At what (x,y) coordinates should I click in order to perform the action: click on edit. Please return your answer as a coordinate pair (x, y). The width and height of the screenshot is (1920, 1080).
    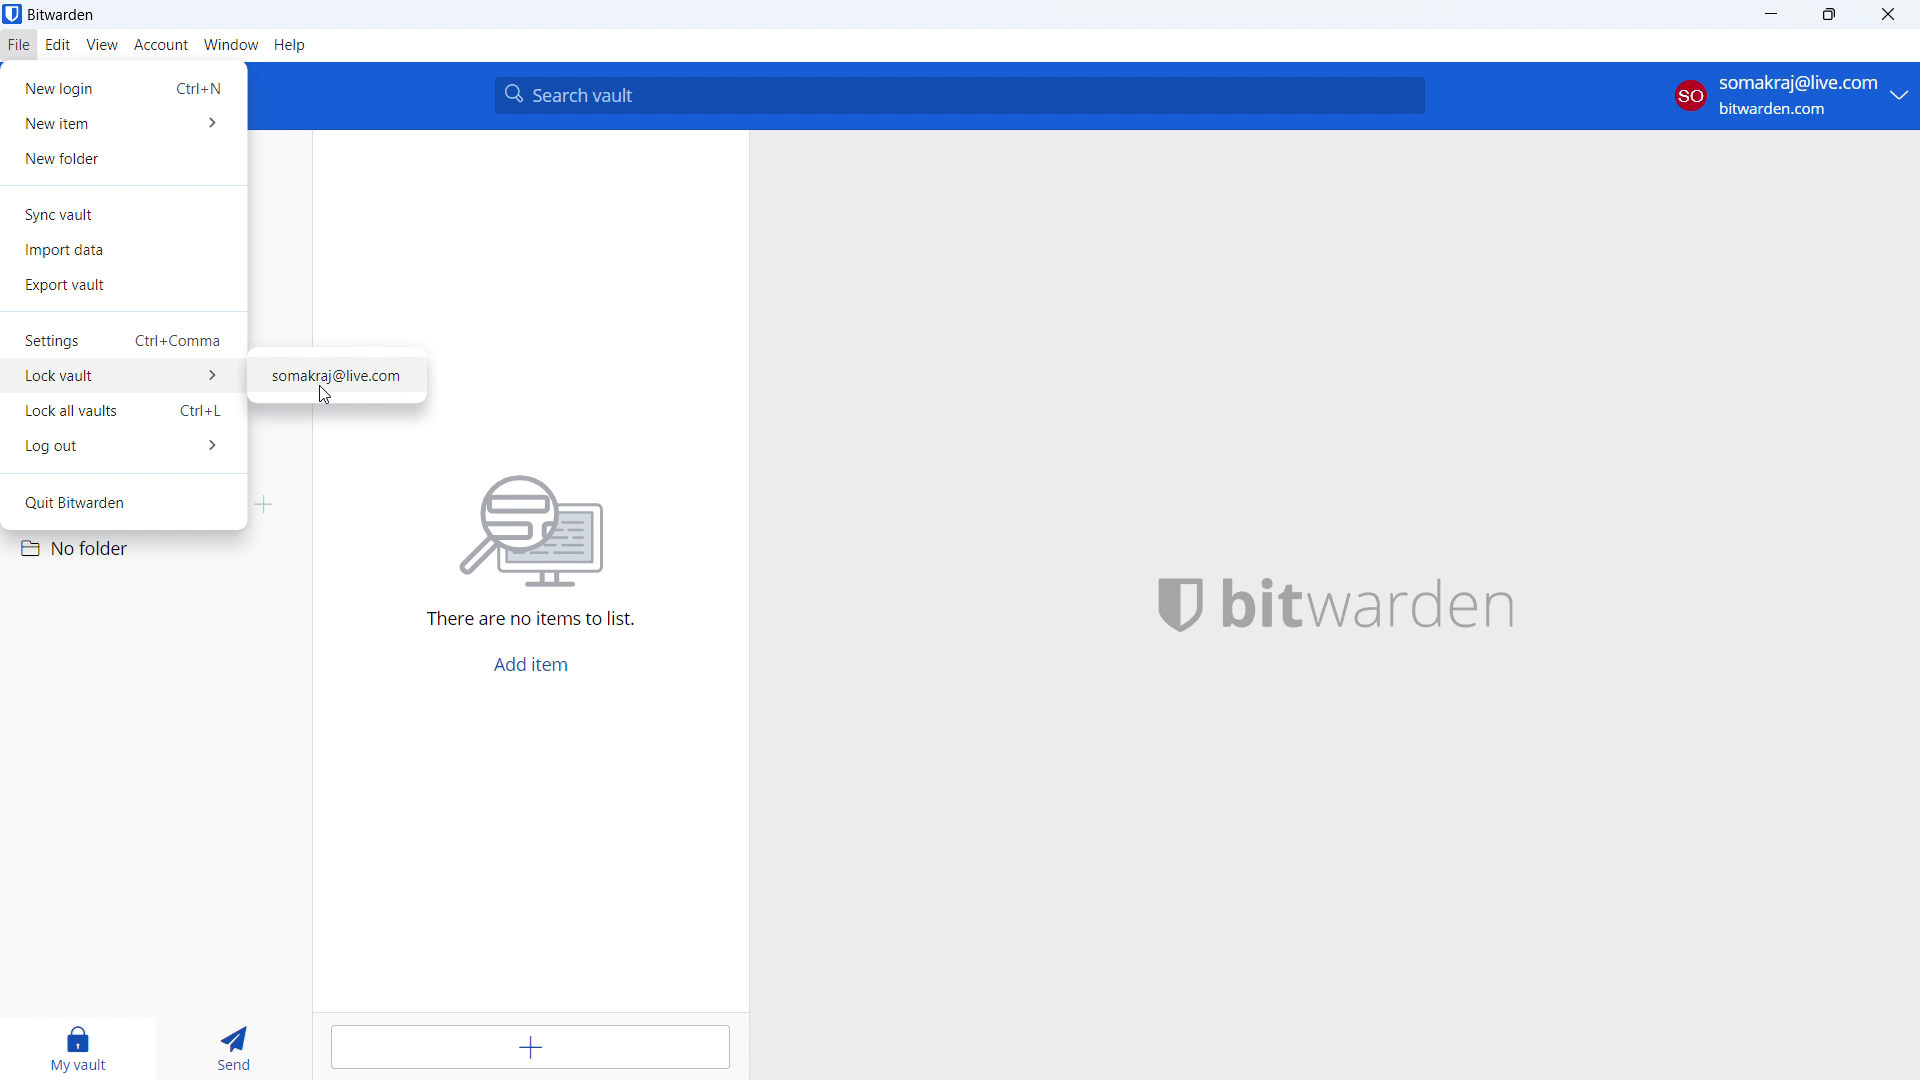
    Looking at the image, I should click on (58, 45).